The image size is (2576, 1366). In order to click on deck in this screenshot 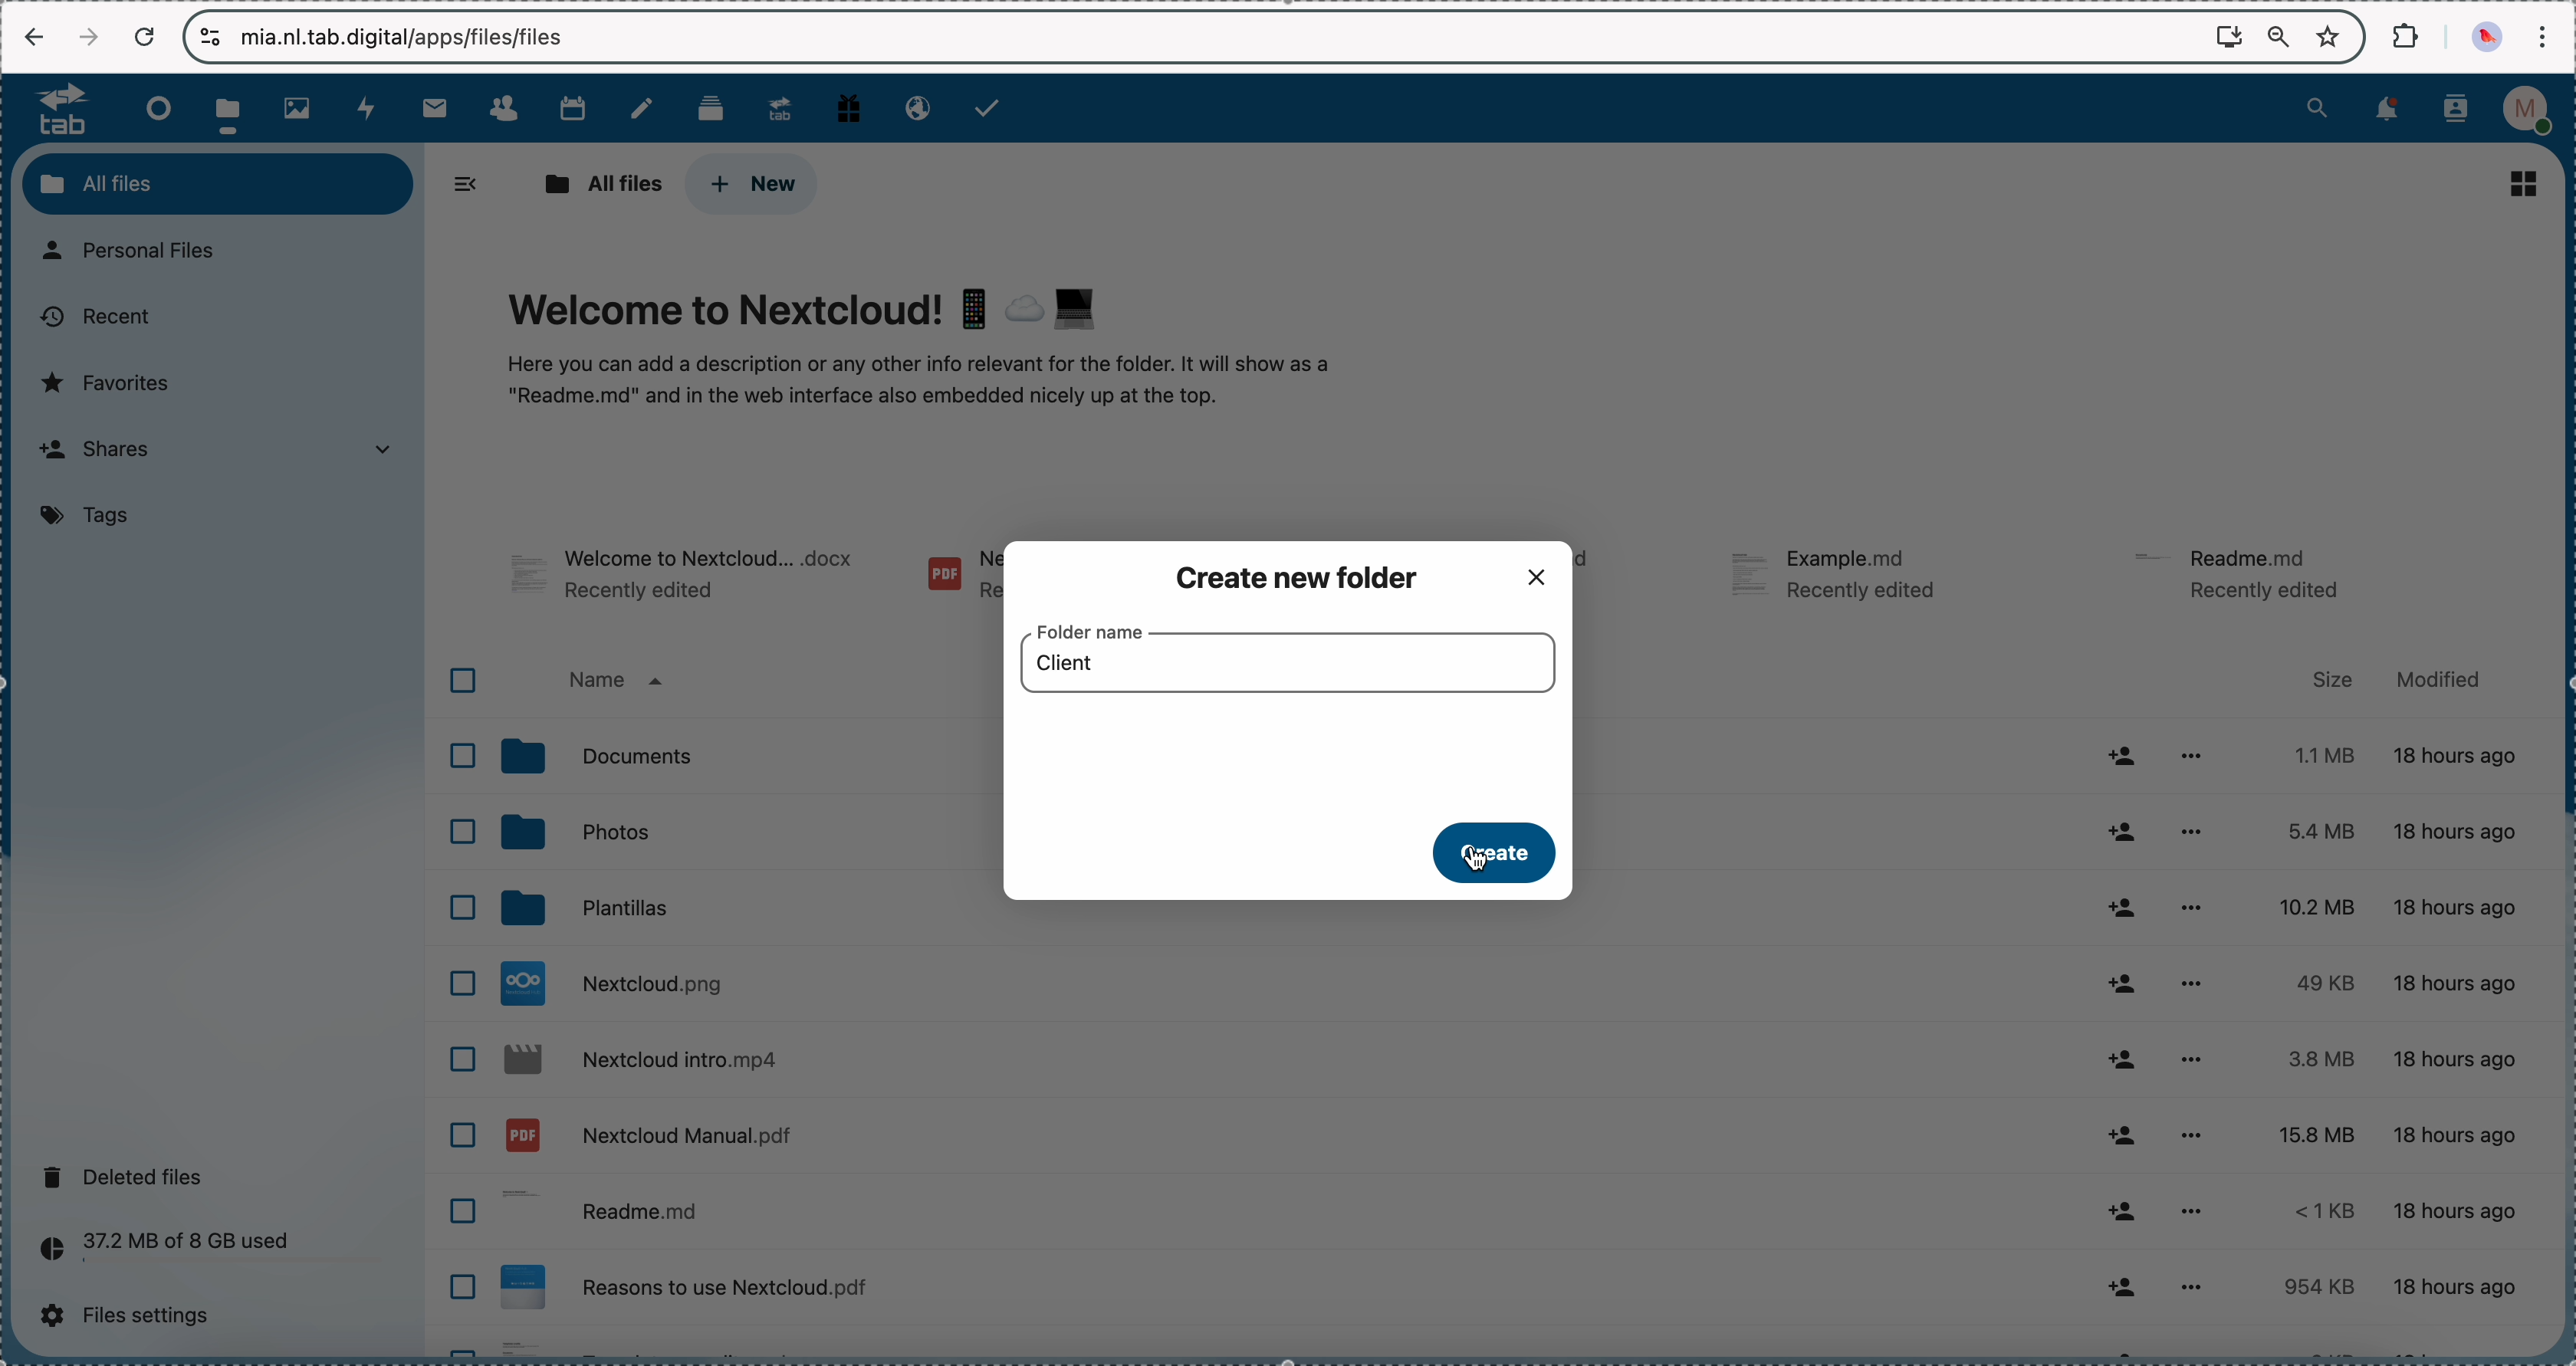, I will do `click(715, 106)`.